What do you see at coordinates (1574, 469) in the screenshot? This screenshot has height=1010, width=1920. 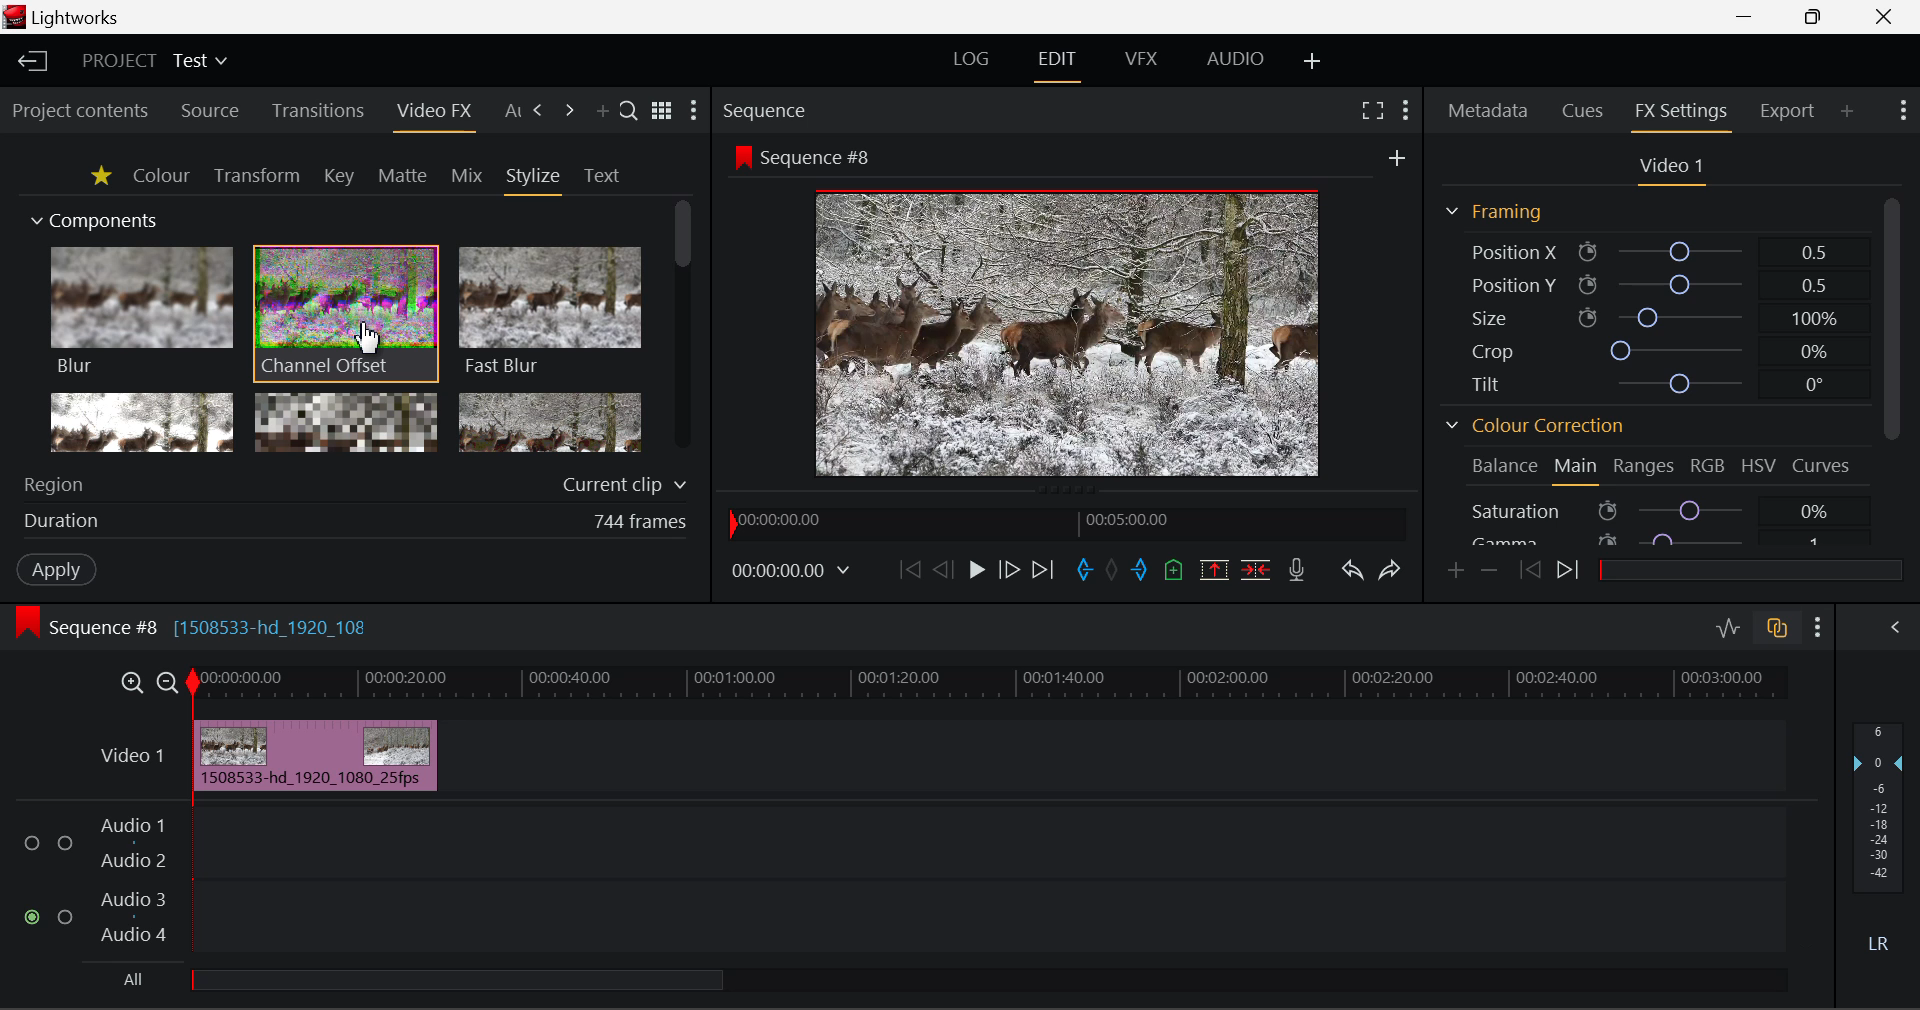 I see `Main Tab Open` at bounding box center [1574, 469].